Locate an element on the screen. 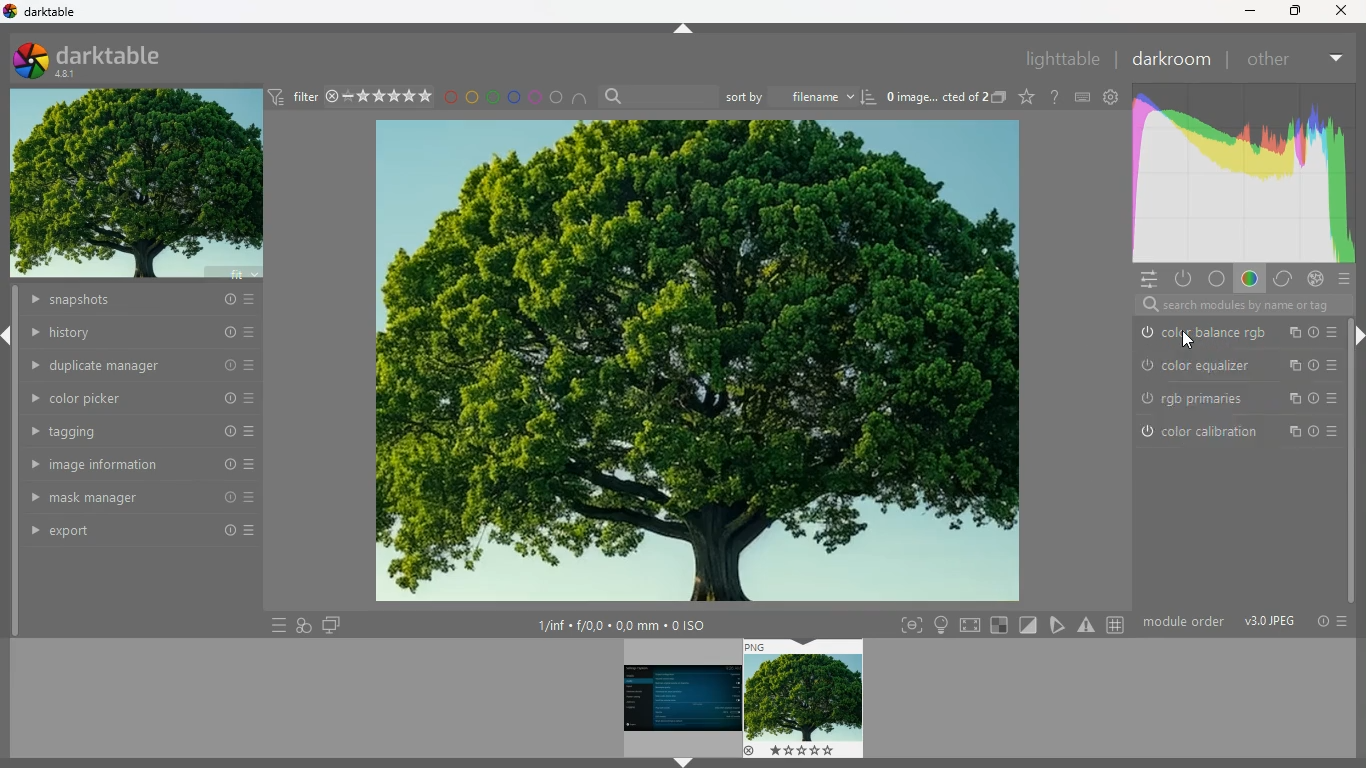  details is located at coordinates (632, 626).